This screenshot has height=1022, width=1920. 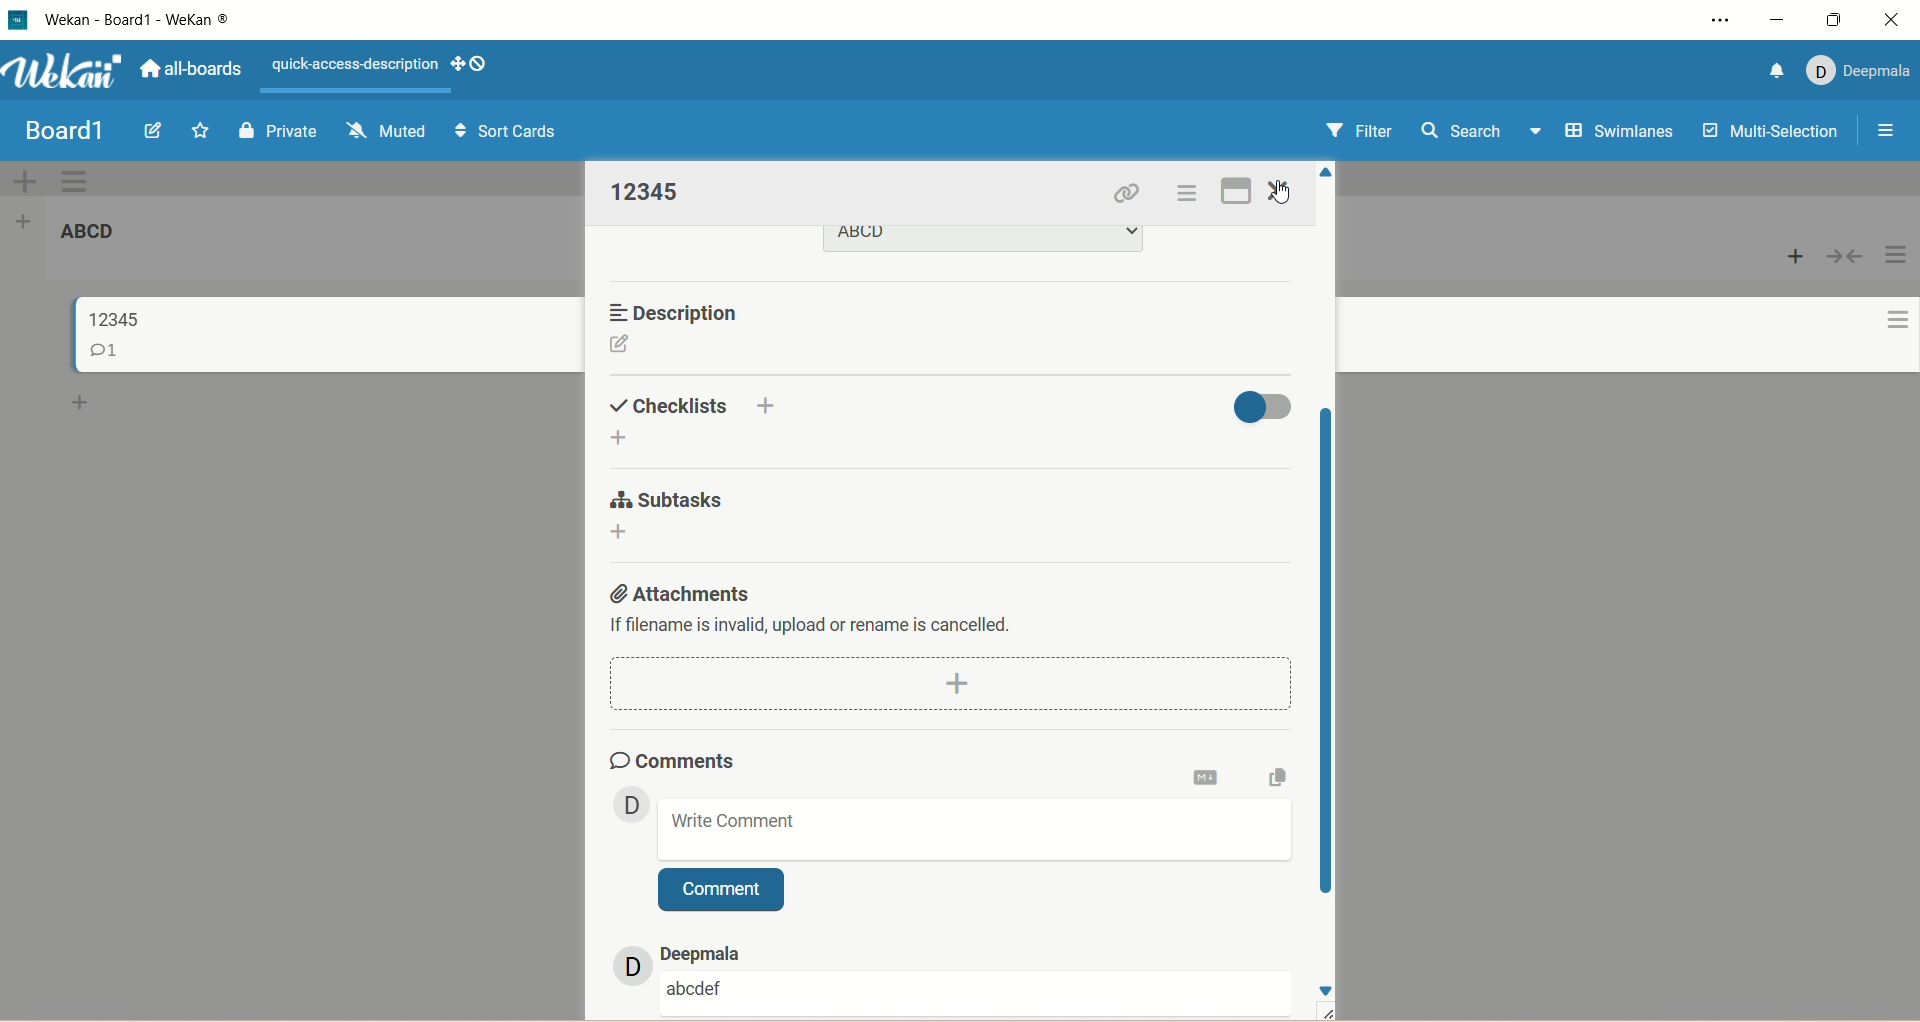 I want to click on add card, so click(x=1796, y=257).